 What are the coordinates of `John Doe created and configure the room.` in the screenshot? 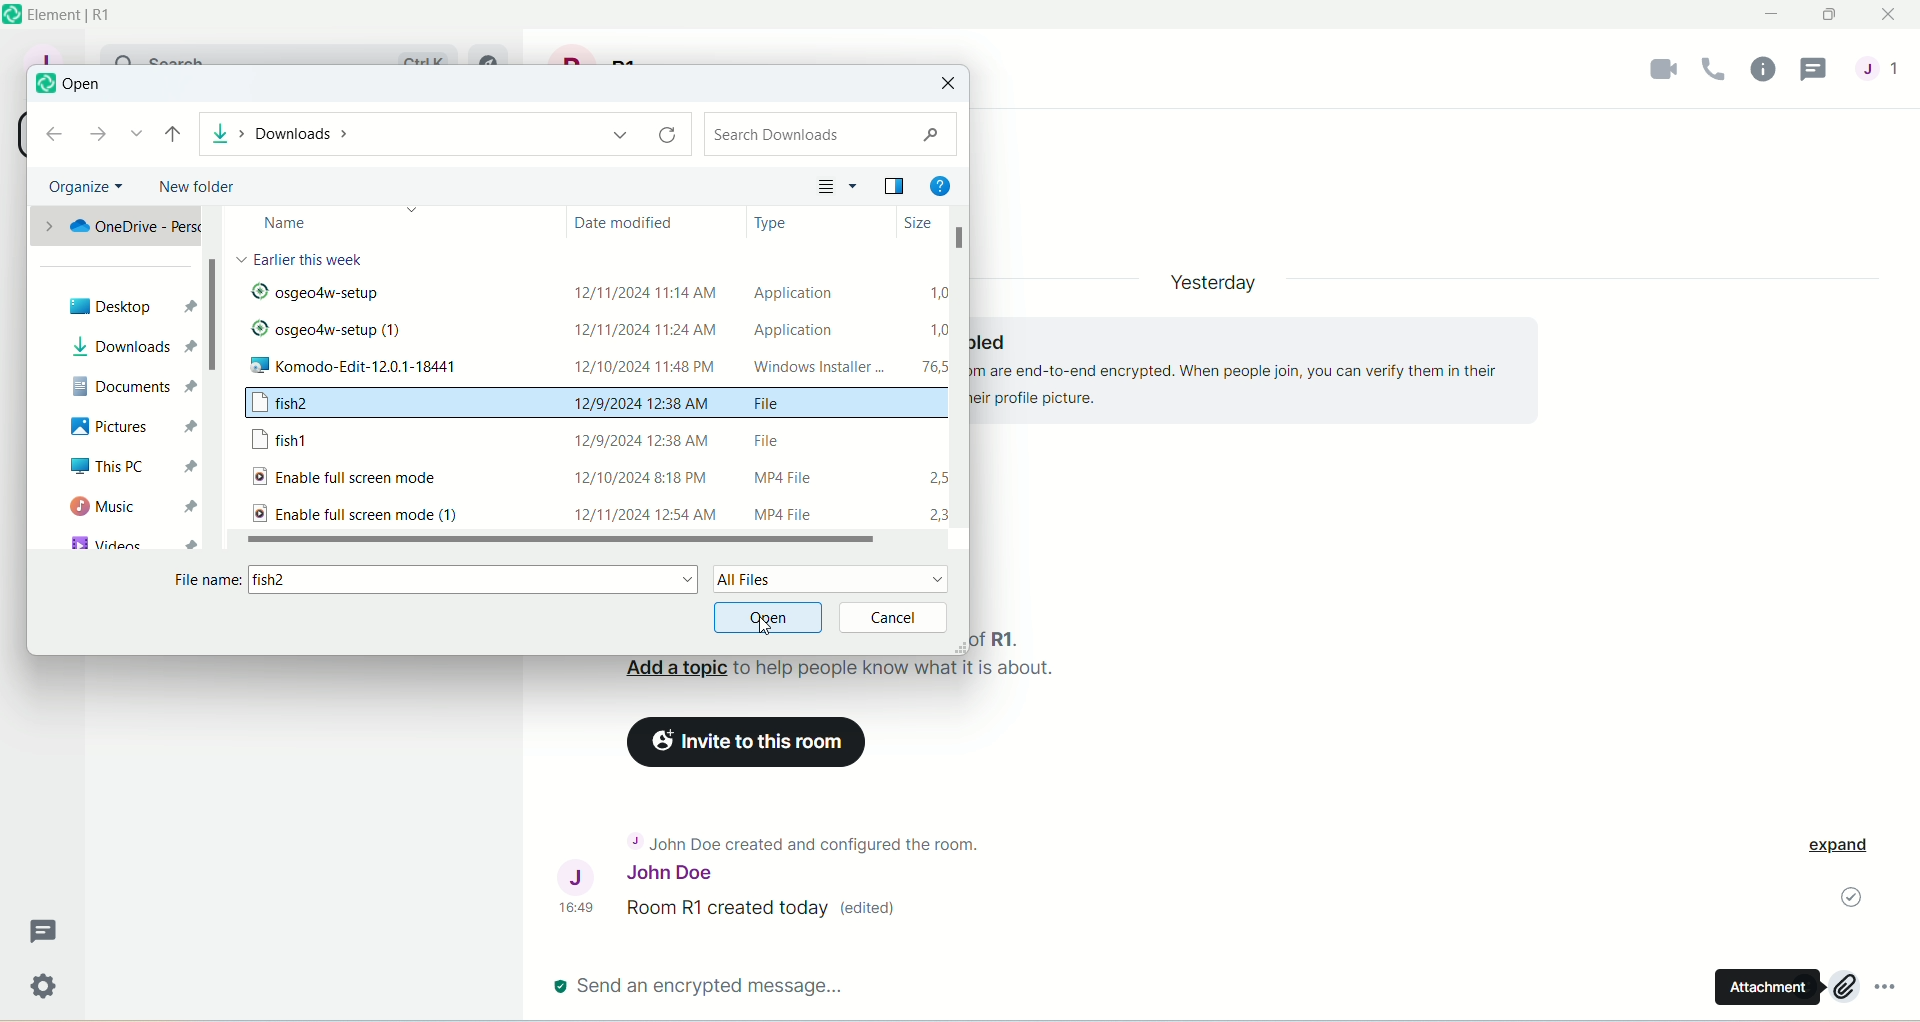 It's located at (797, 842).